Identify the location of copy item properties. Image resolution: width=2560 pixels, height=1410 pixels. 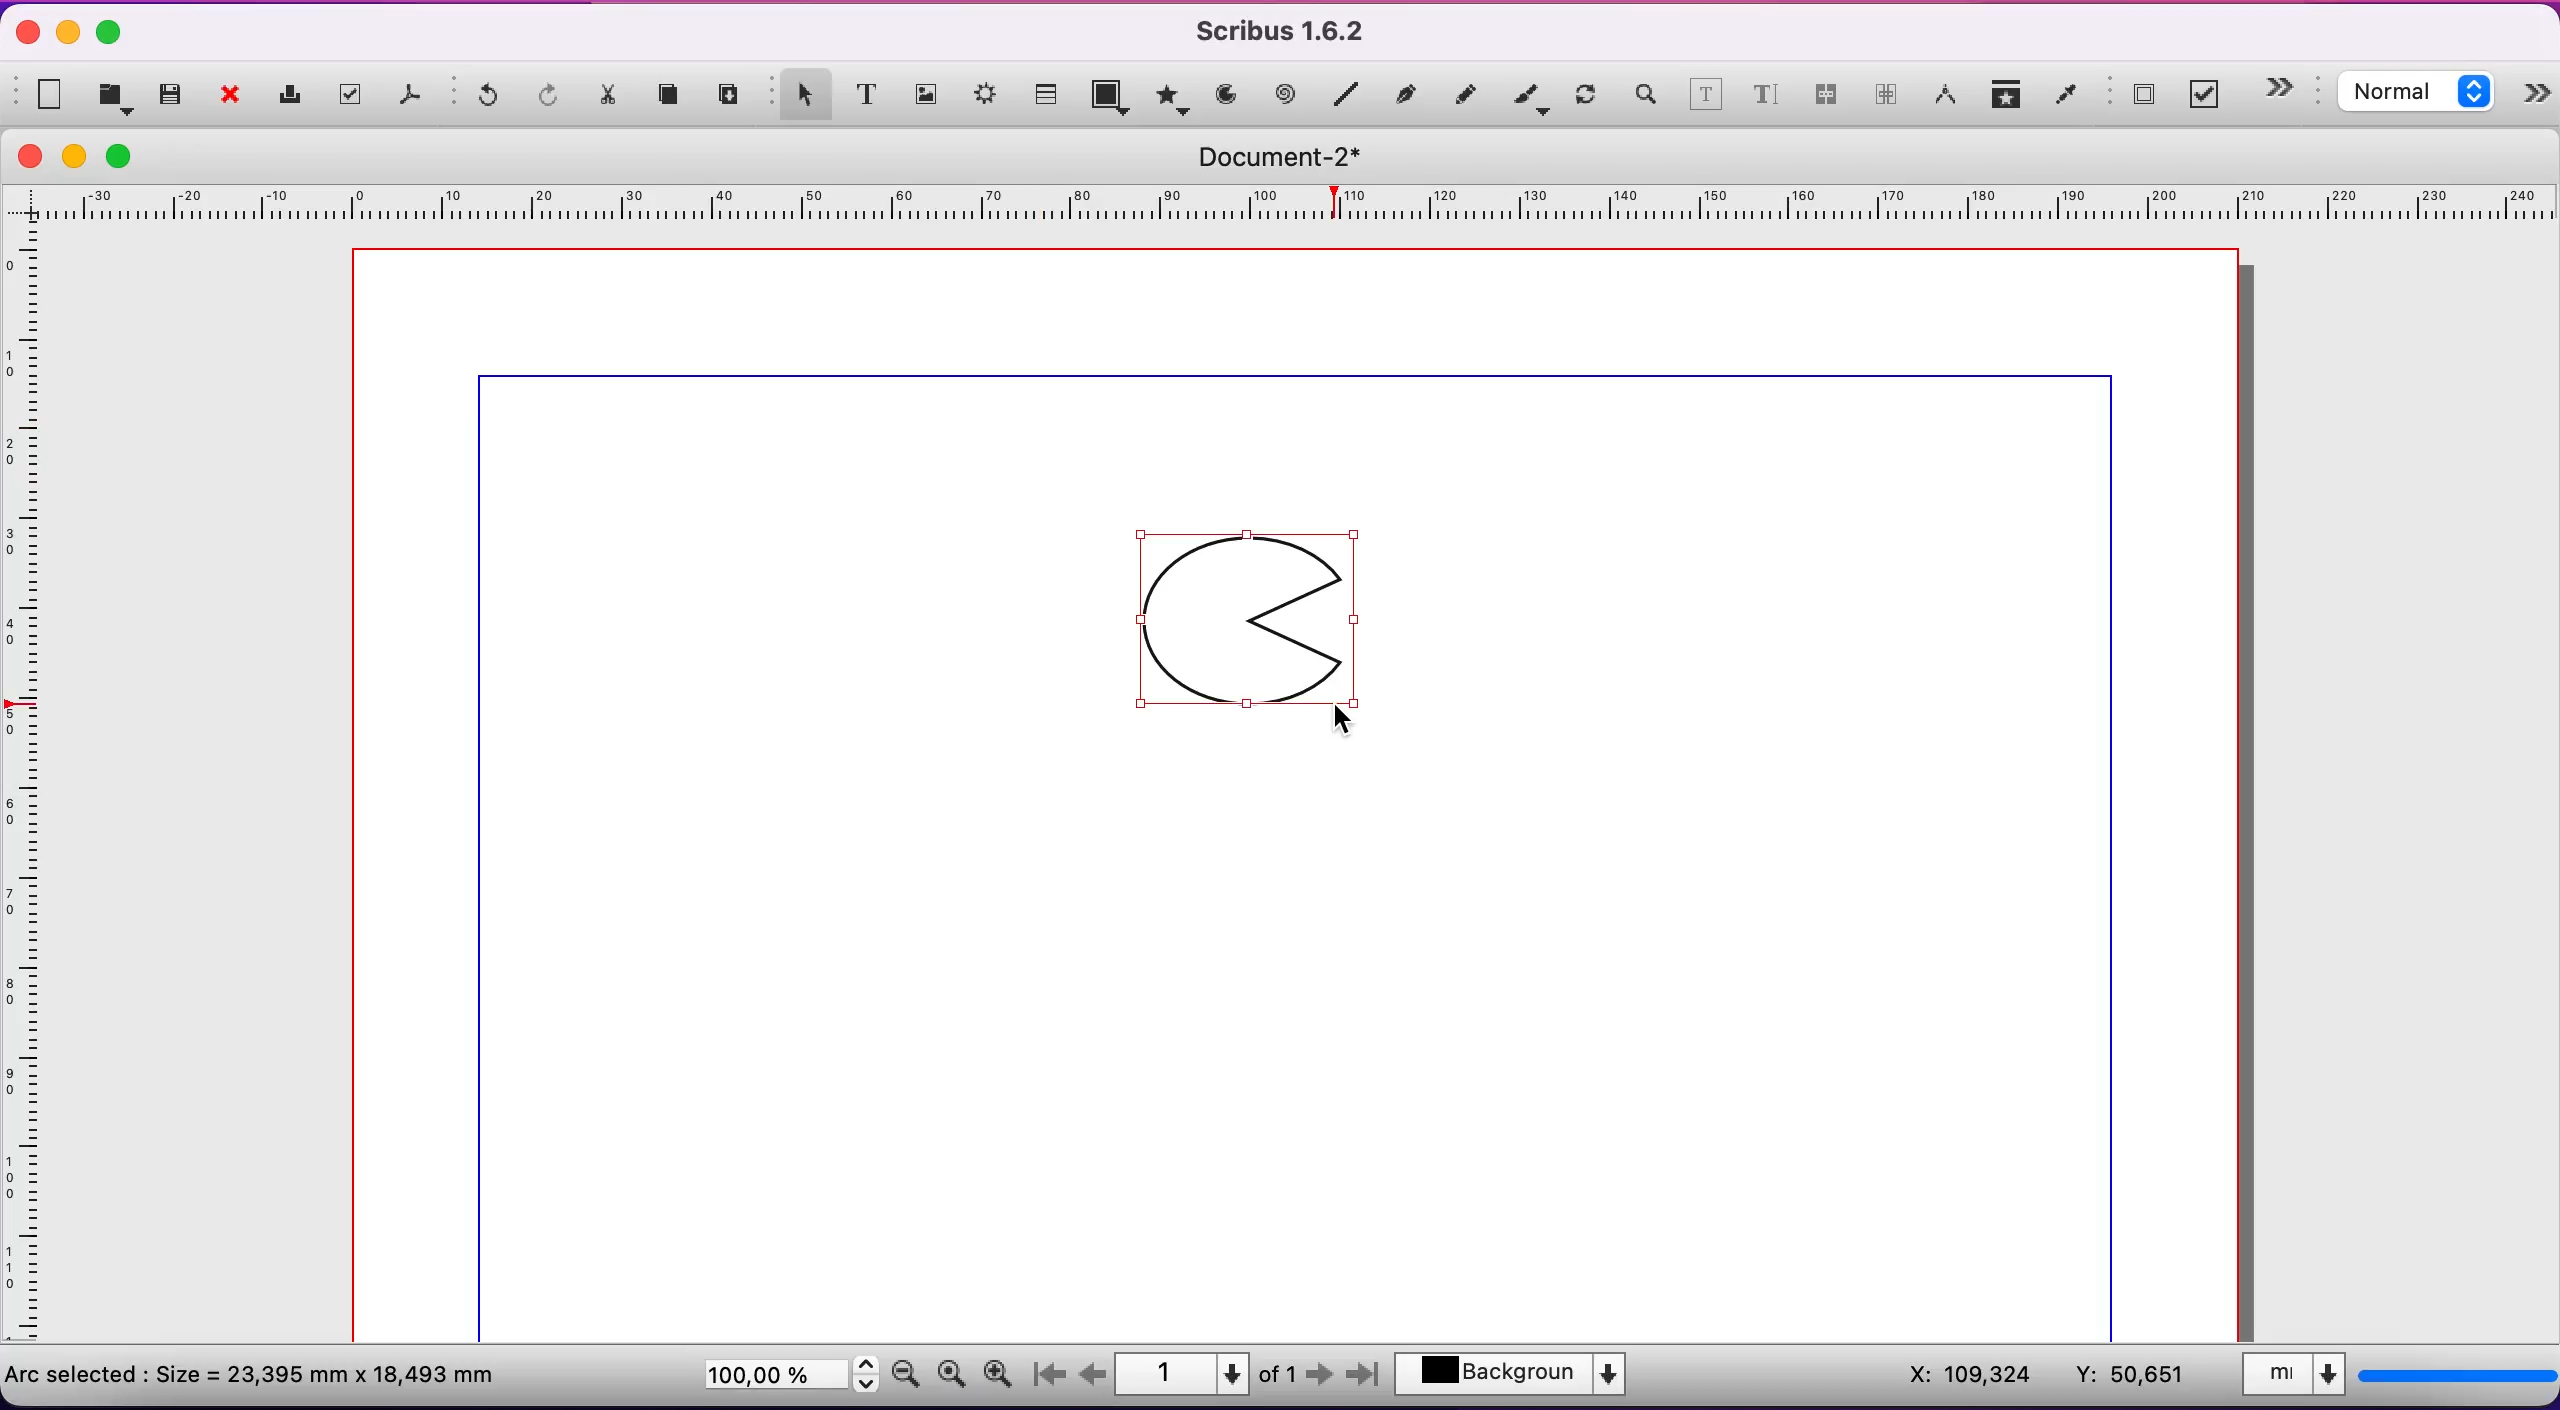
(2008, 98).